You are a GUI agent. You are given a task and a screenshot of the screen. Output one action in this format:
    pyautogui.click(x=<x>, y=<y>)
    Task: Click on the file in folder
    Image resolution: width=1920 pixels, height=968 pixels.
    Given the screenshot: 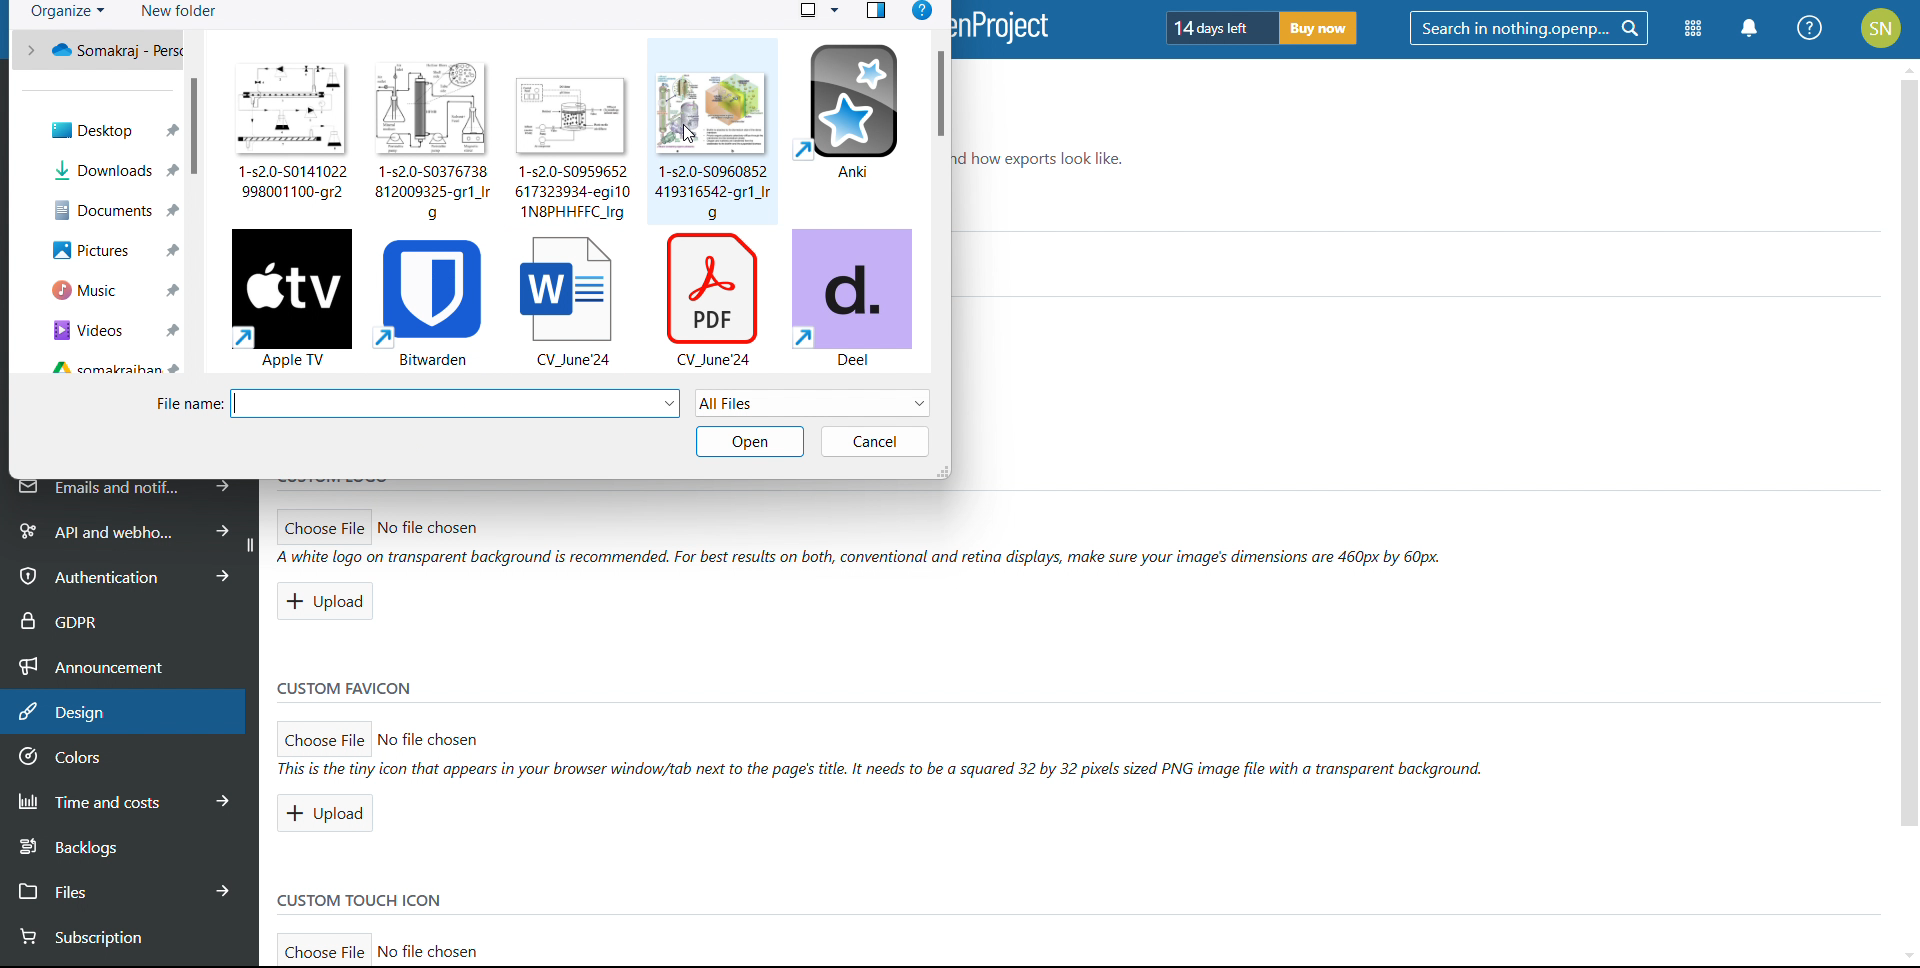 What is the action you would take?
    pyautogui.click(x=718, y=129)
    